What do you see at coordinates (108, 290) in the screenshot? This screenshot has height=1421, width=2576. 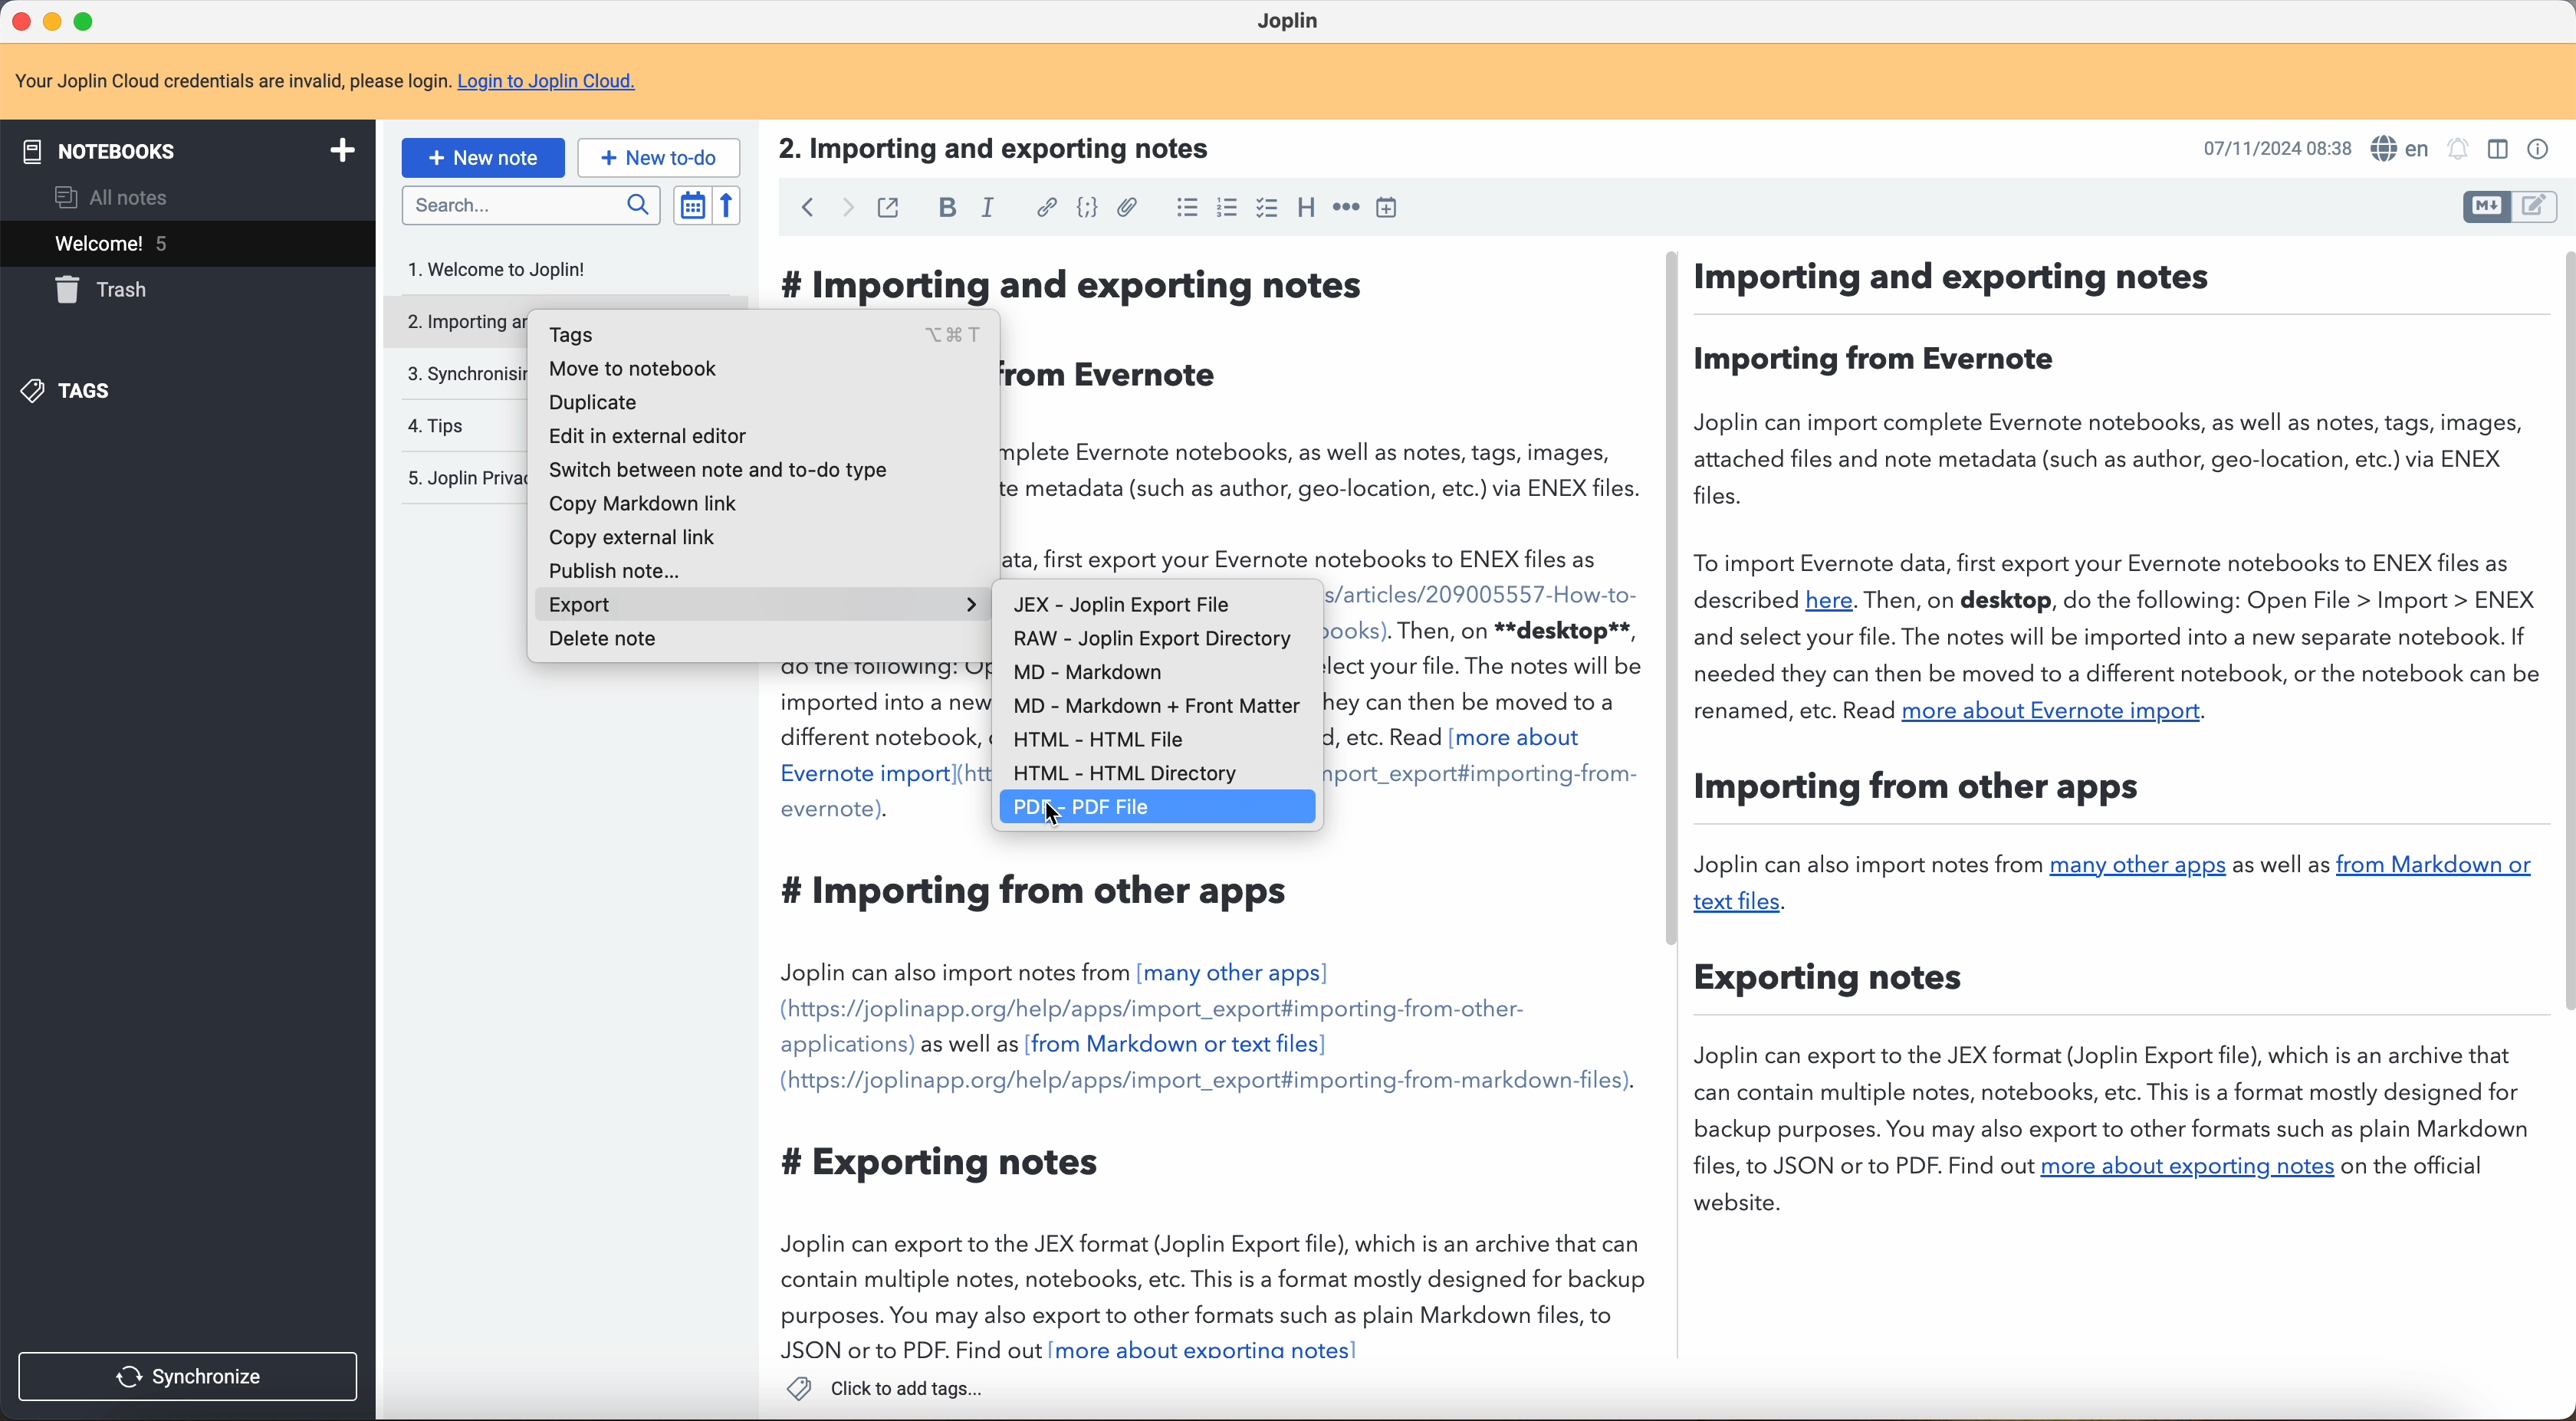 I see `trash` at bounding box center [108, 290].